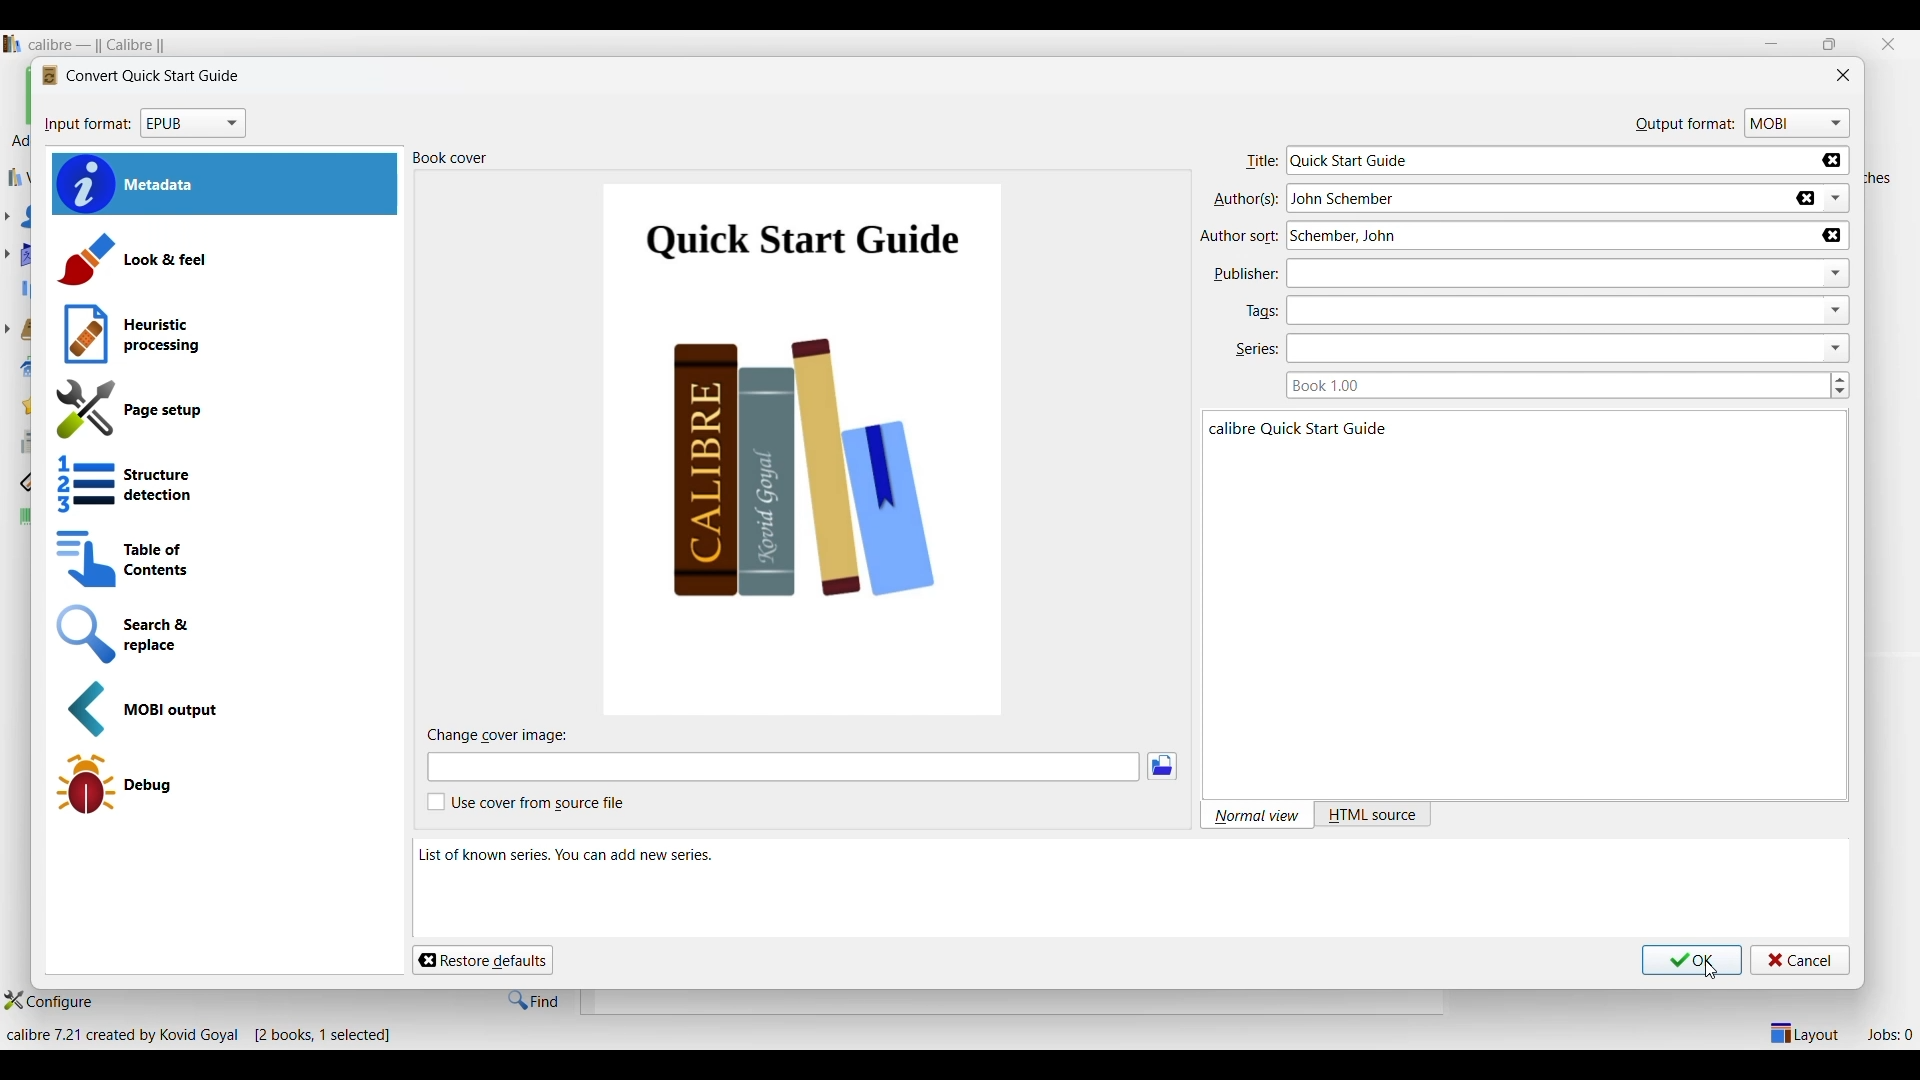 The image size is (1920, 1080). What do you see at coordinates (1838, 310) in the screenshot?
I see `dropdown` at bounding box center [1838, 310].